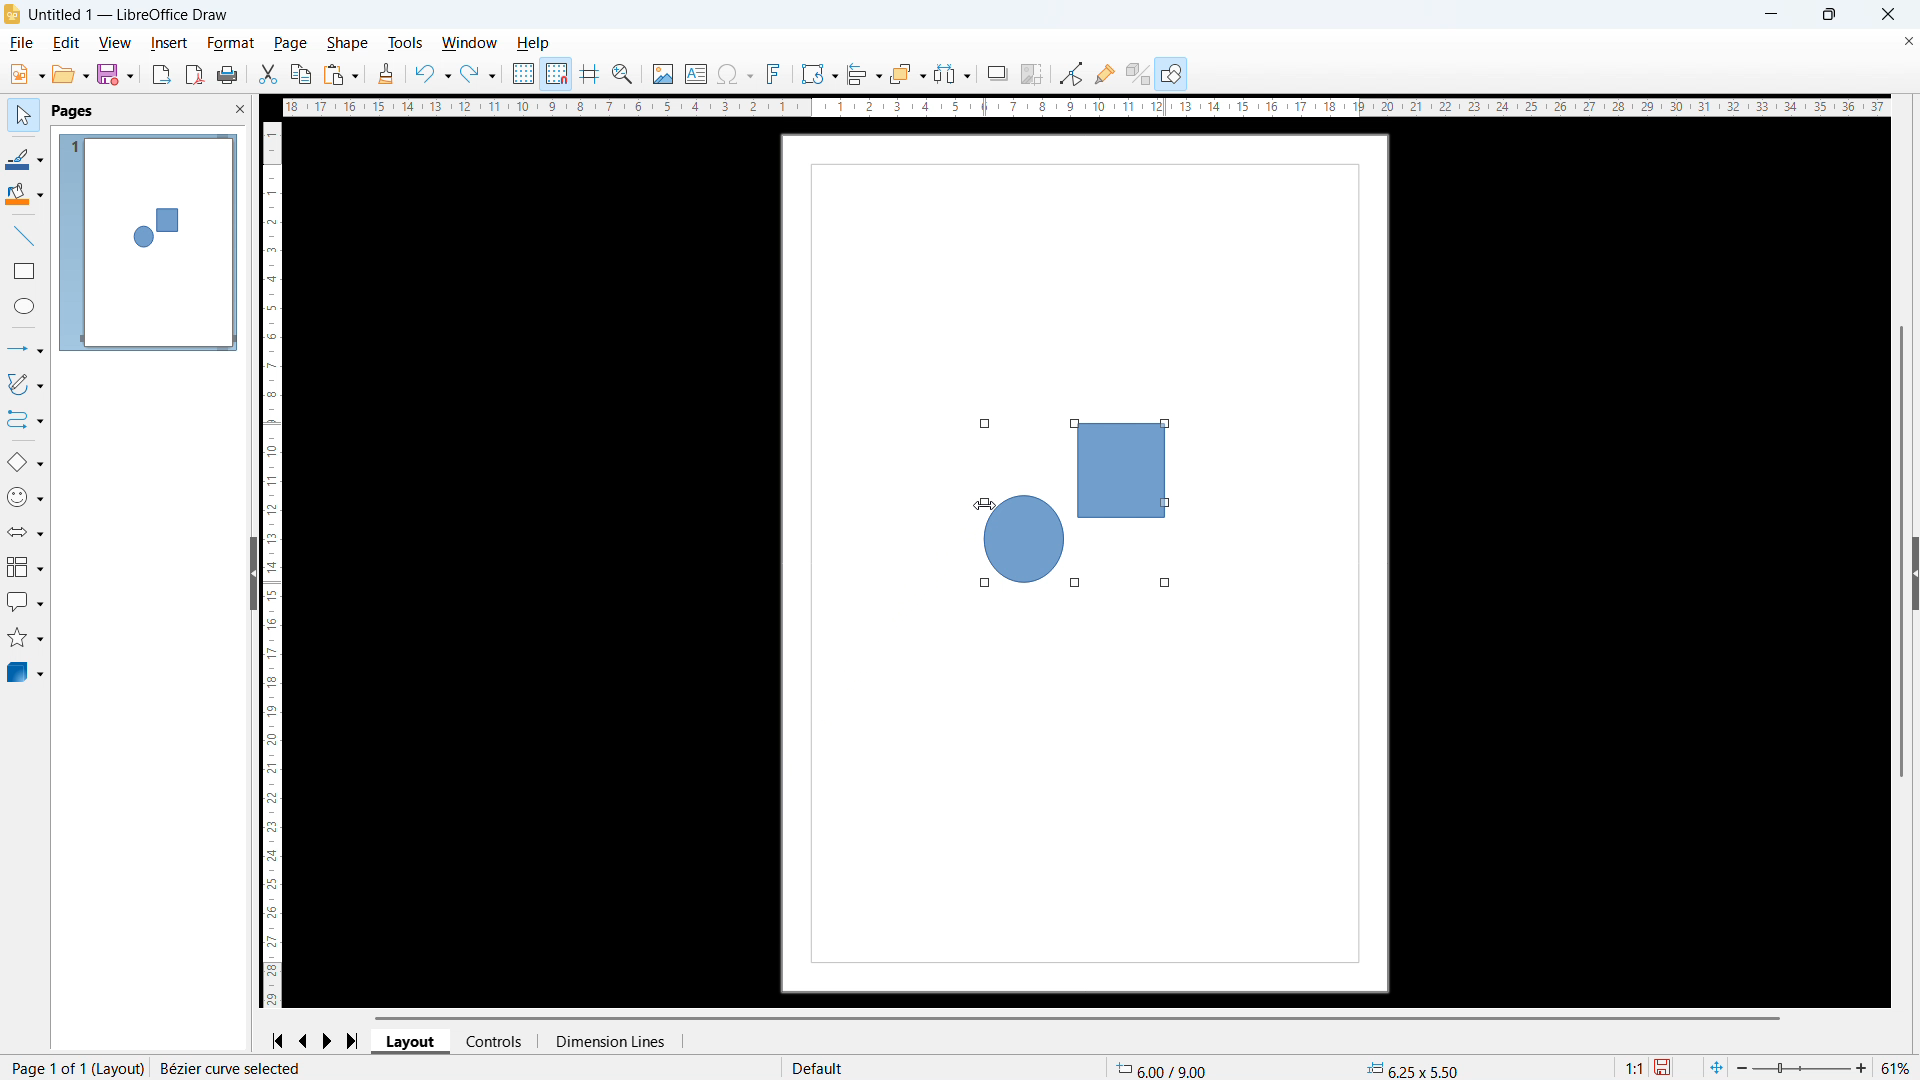 The image size is (1920, 1080). What do you see at coordinates (25, 530) in the screenshot?
I see `Block arrow ` at bounding box center [25, 530].